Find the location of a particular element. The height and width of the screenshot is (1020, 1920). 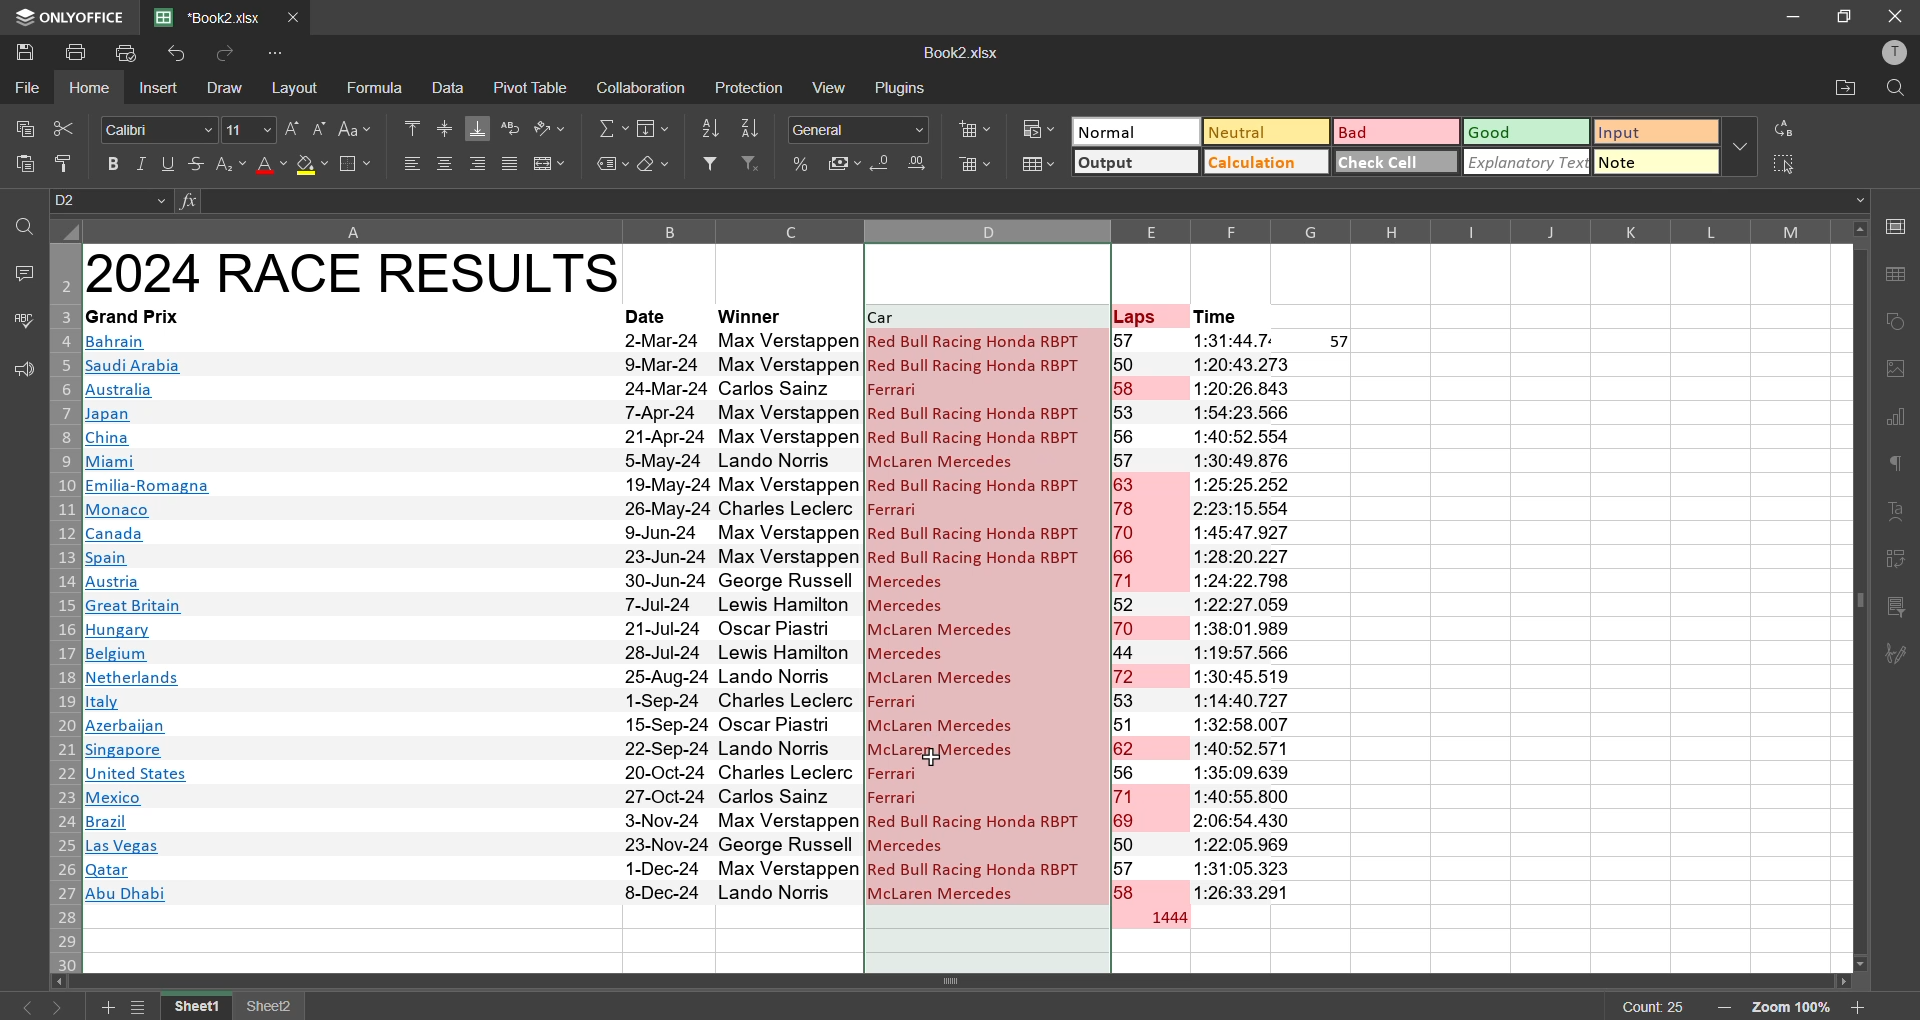

shapes is located at coordinates (1898, 321).